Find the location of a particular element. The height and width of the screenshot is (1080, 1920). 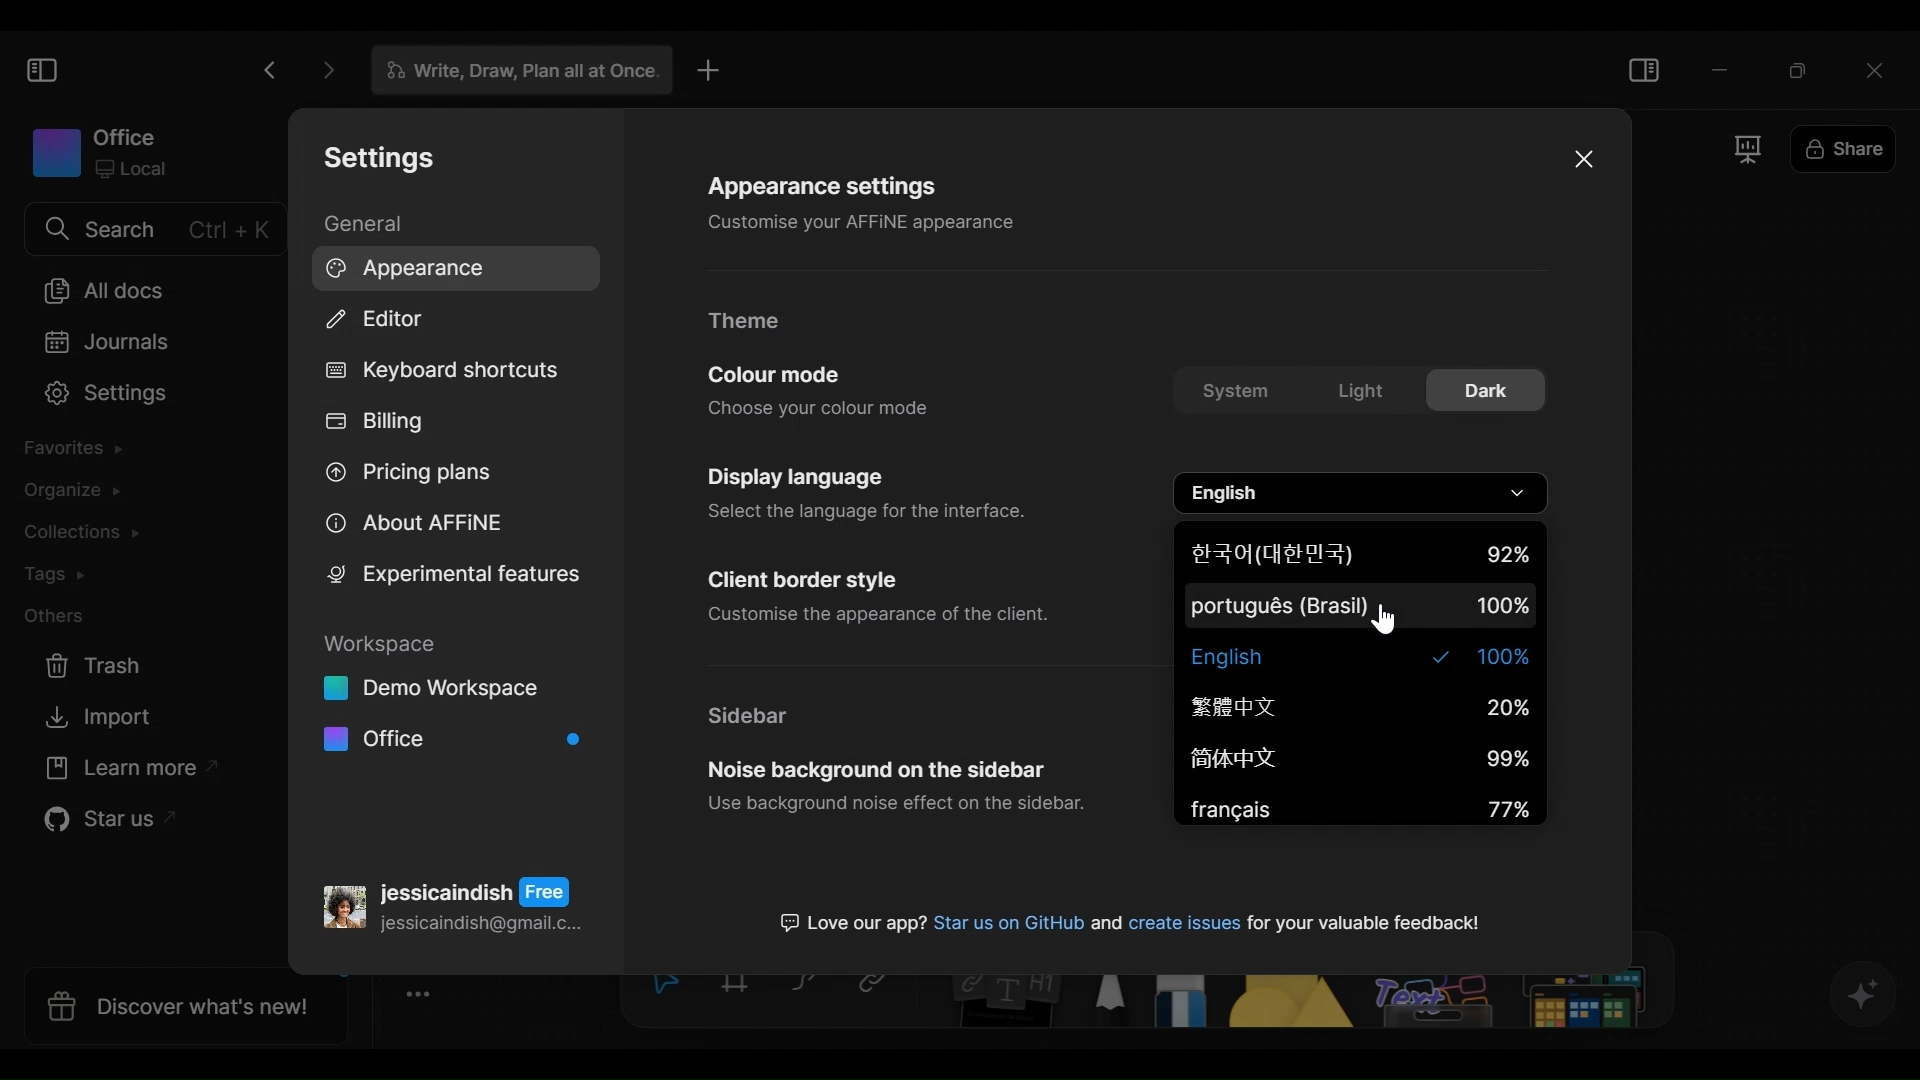

Tab is located at coordinates (513, 71).